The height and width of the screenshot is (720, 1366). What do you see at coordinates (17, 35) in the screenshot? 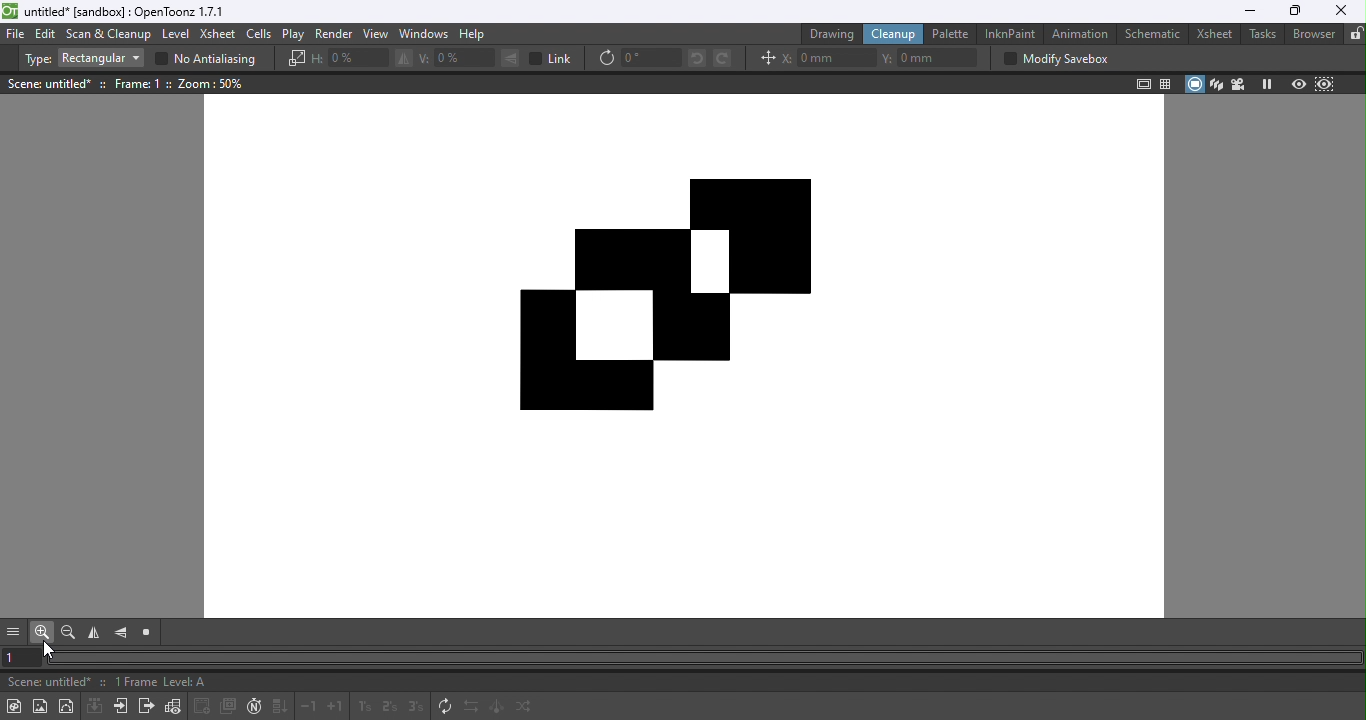
I see `File` at bounding box center [17, 35].